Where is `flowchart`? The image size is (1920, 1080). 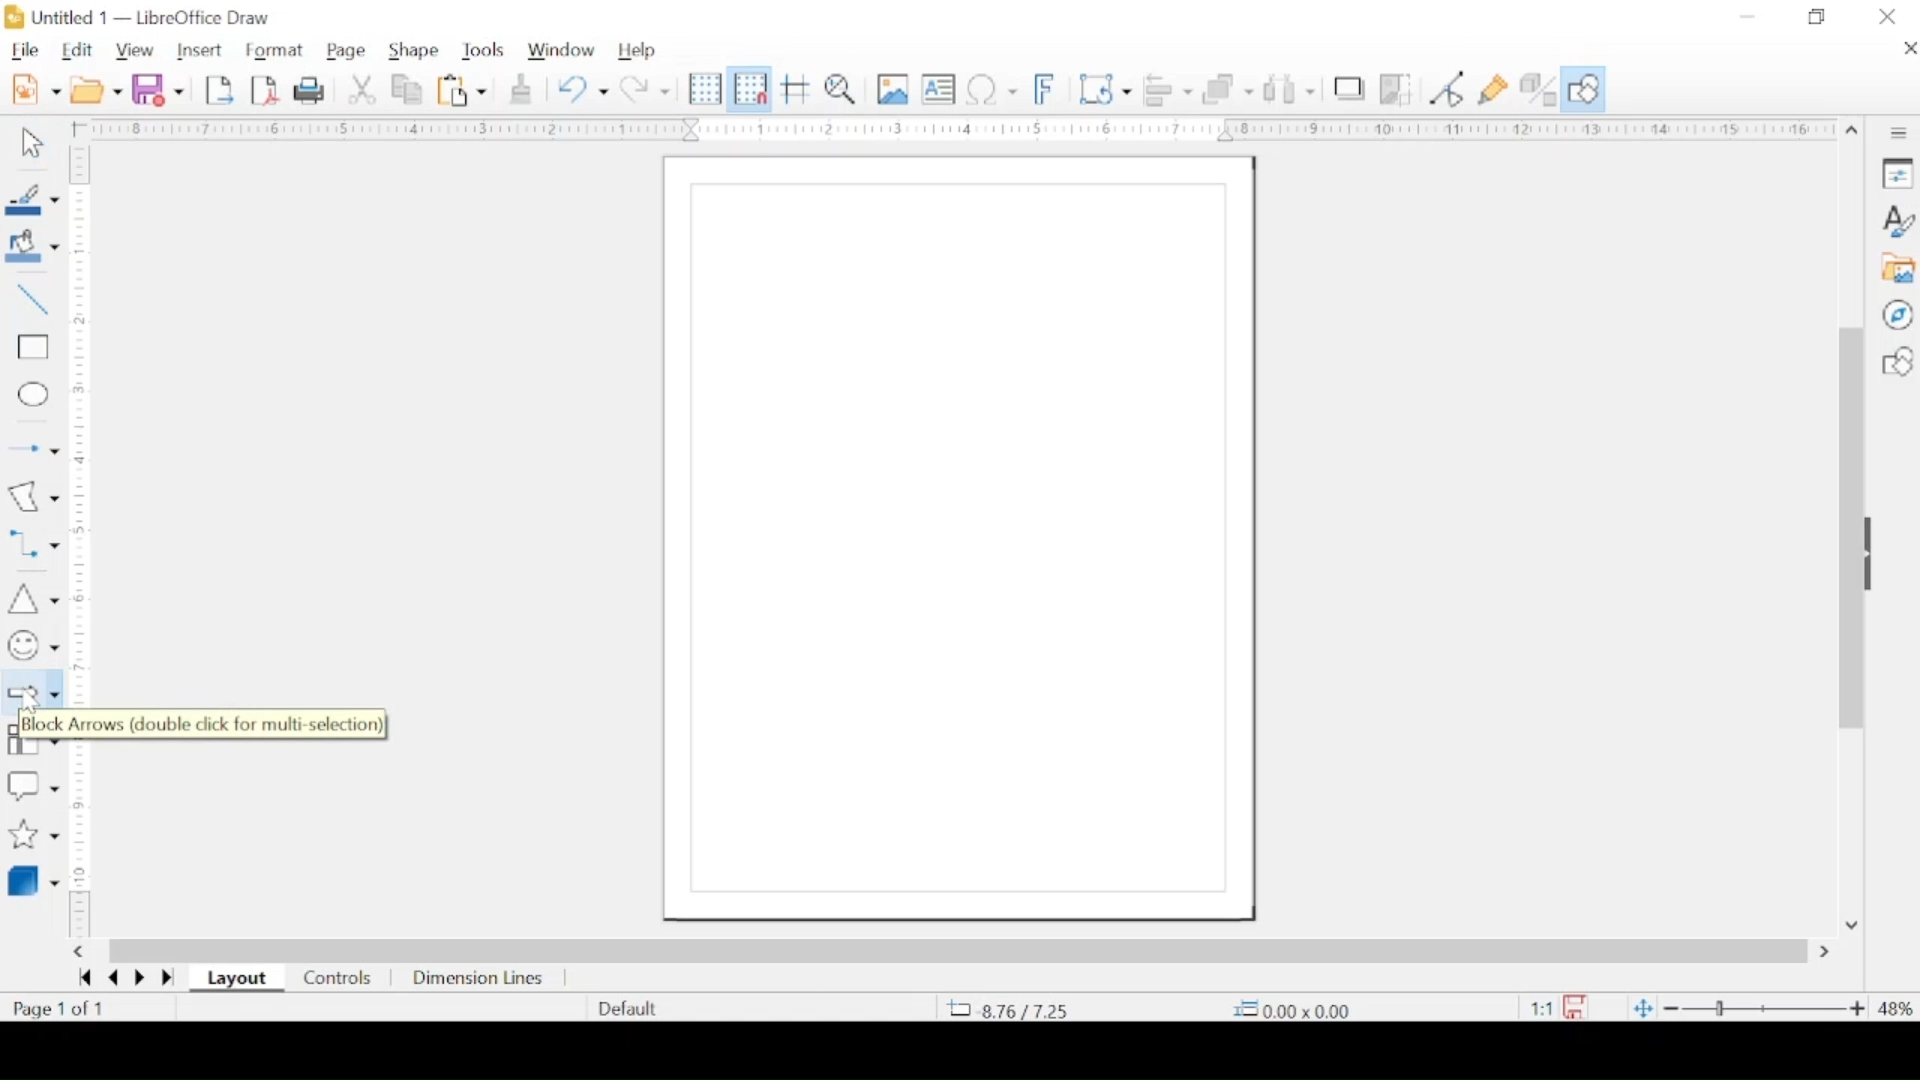
flowchart is located at coordinates (33, 752).